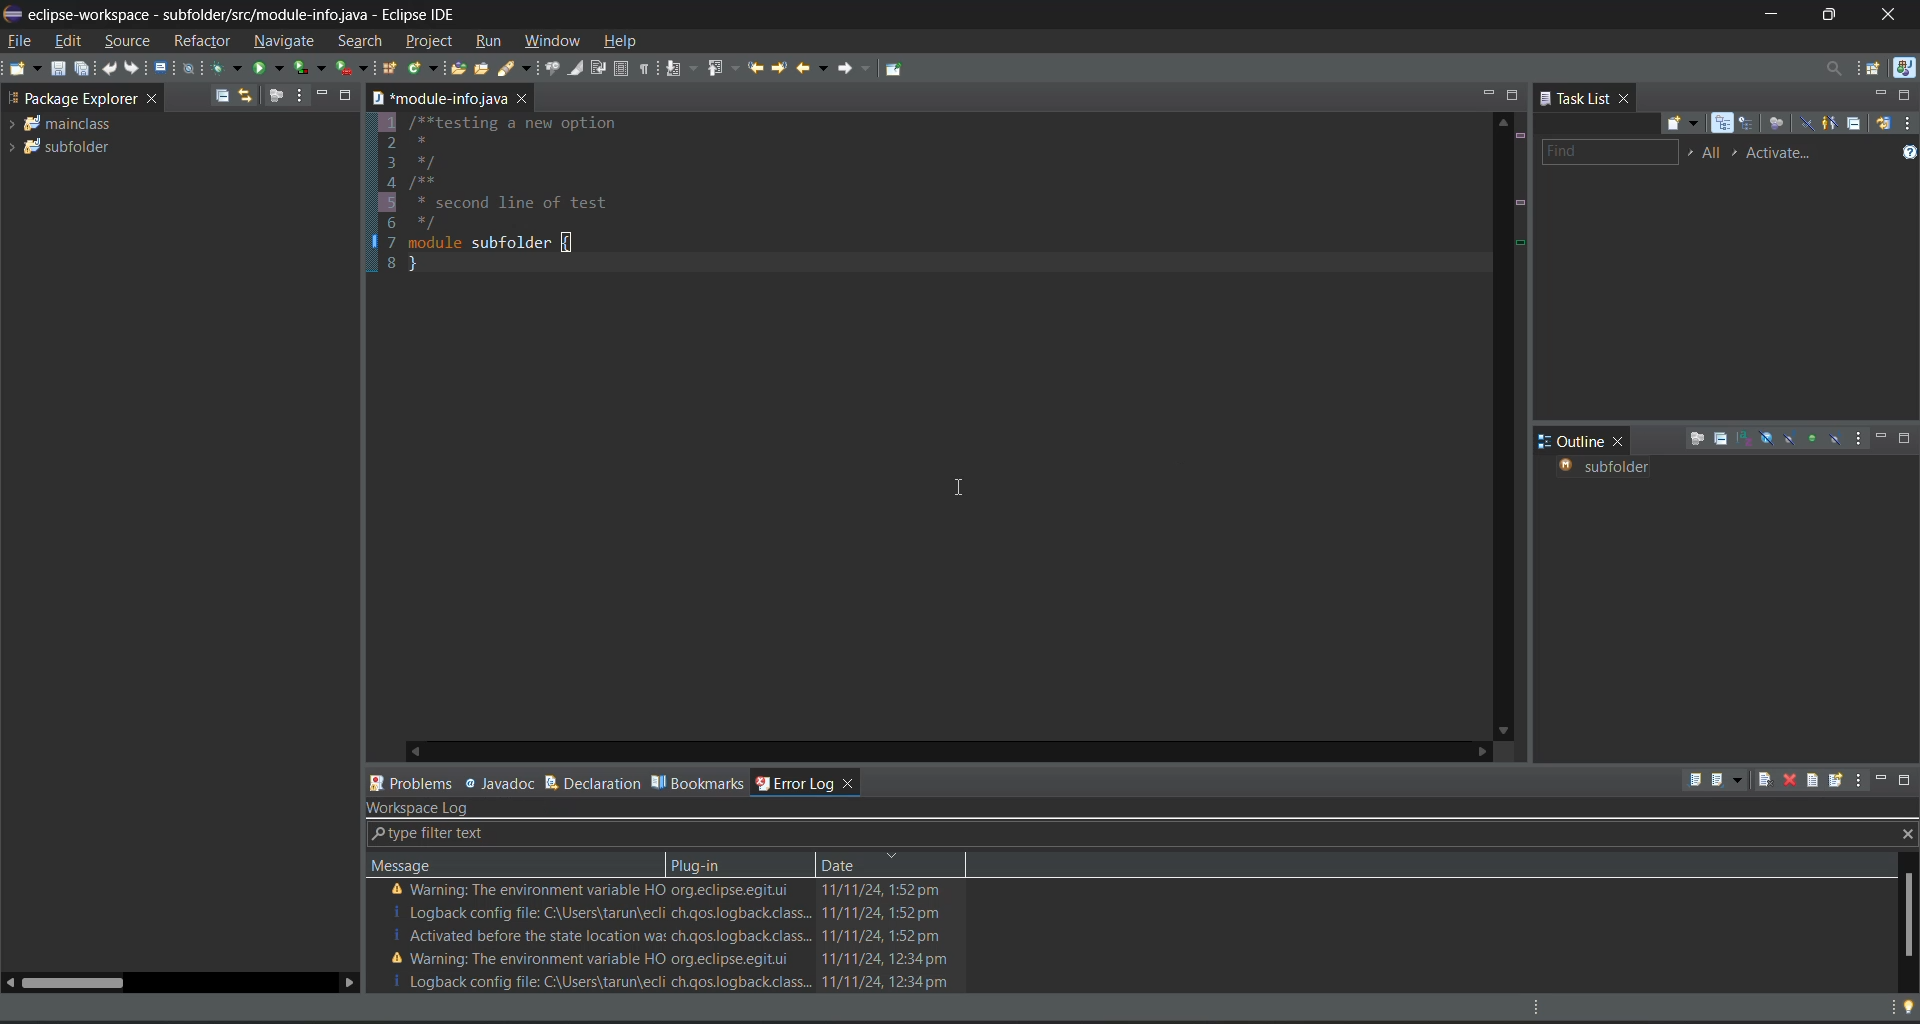  What do you see at coordinates (72, 42) in the screenshot?
I see `edit` at bounding box center [72, 42].